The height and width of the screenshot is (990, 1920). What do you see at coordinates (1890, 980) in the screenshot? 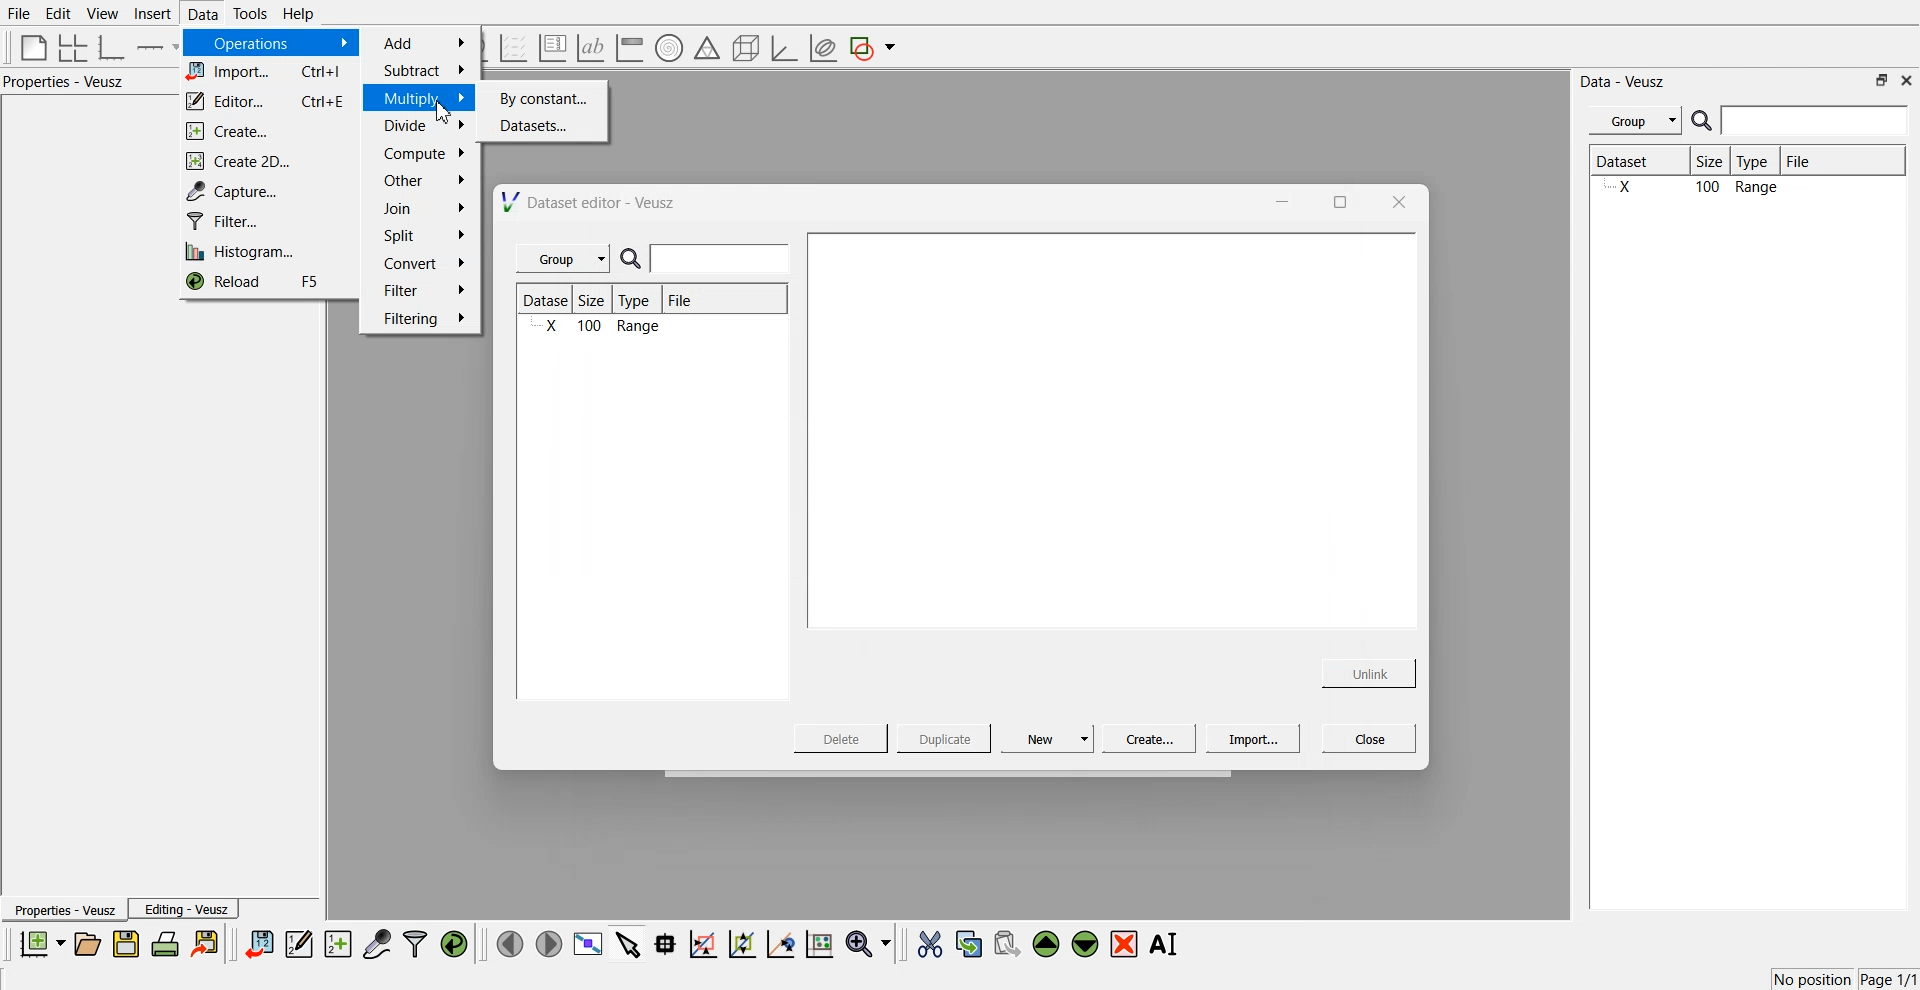
I see `Page 1/1` at bounding box center [1890, 980].